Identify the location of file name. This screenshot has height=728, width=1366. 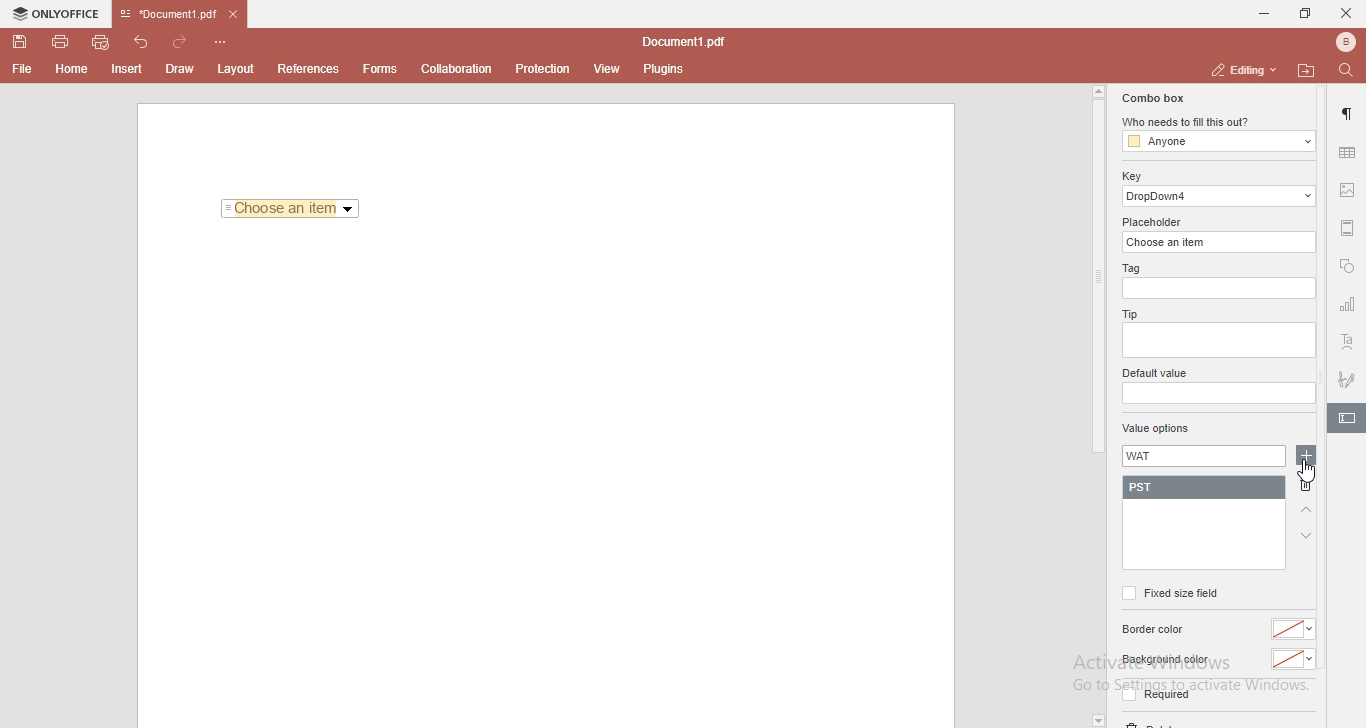
(688, 43).